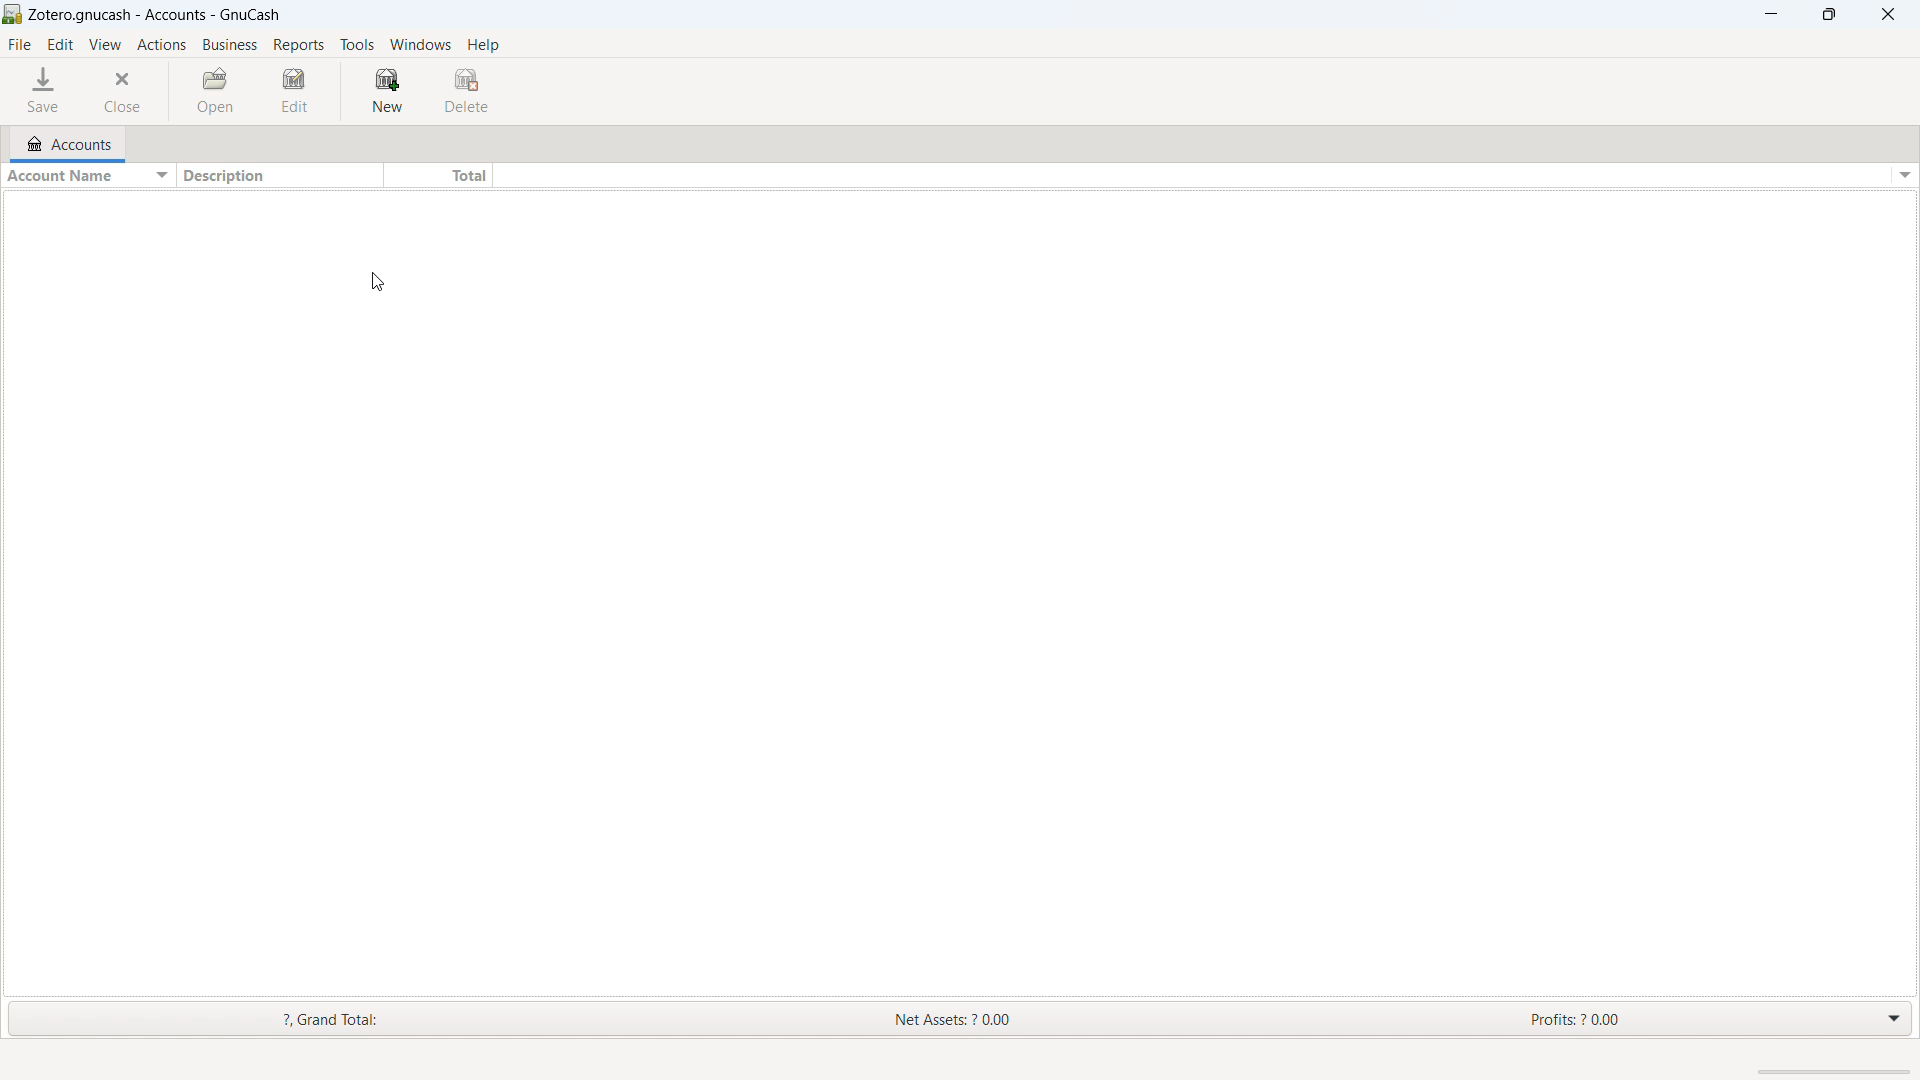  What do you see at coordinates (219, 91) in the screenshot?
I see `open` at bounding box center [219, 91].